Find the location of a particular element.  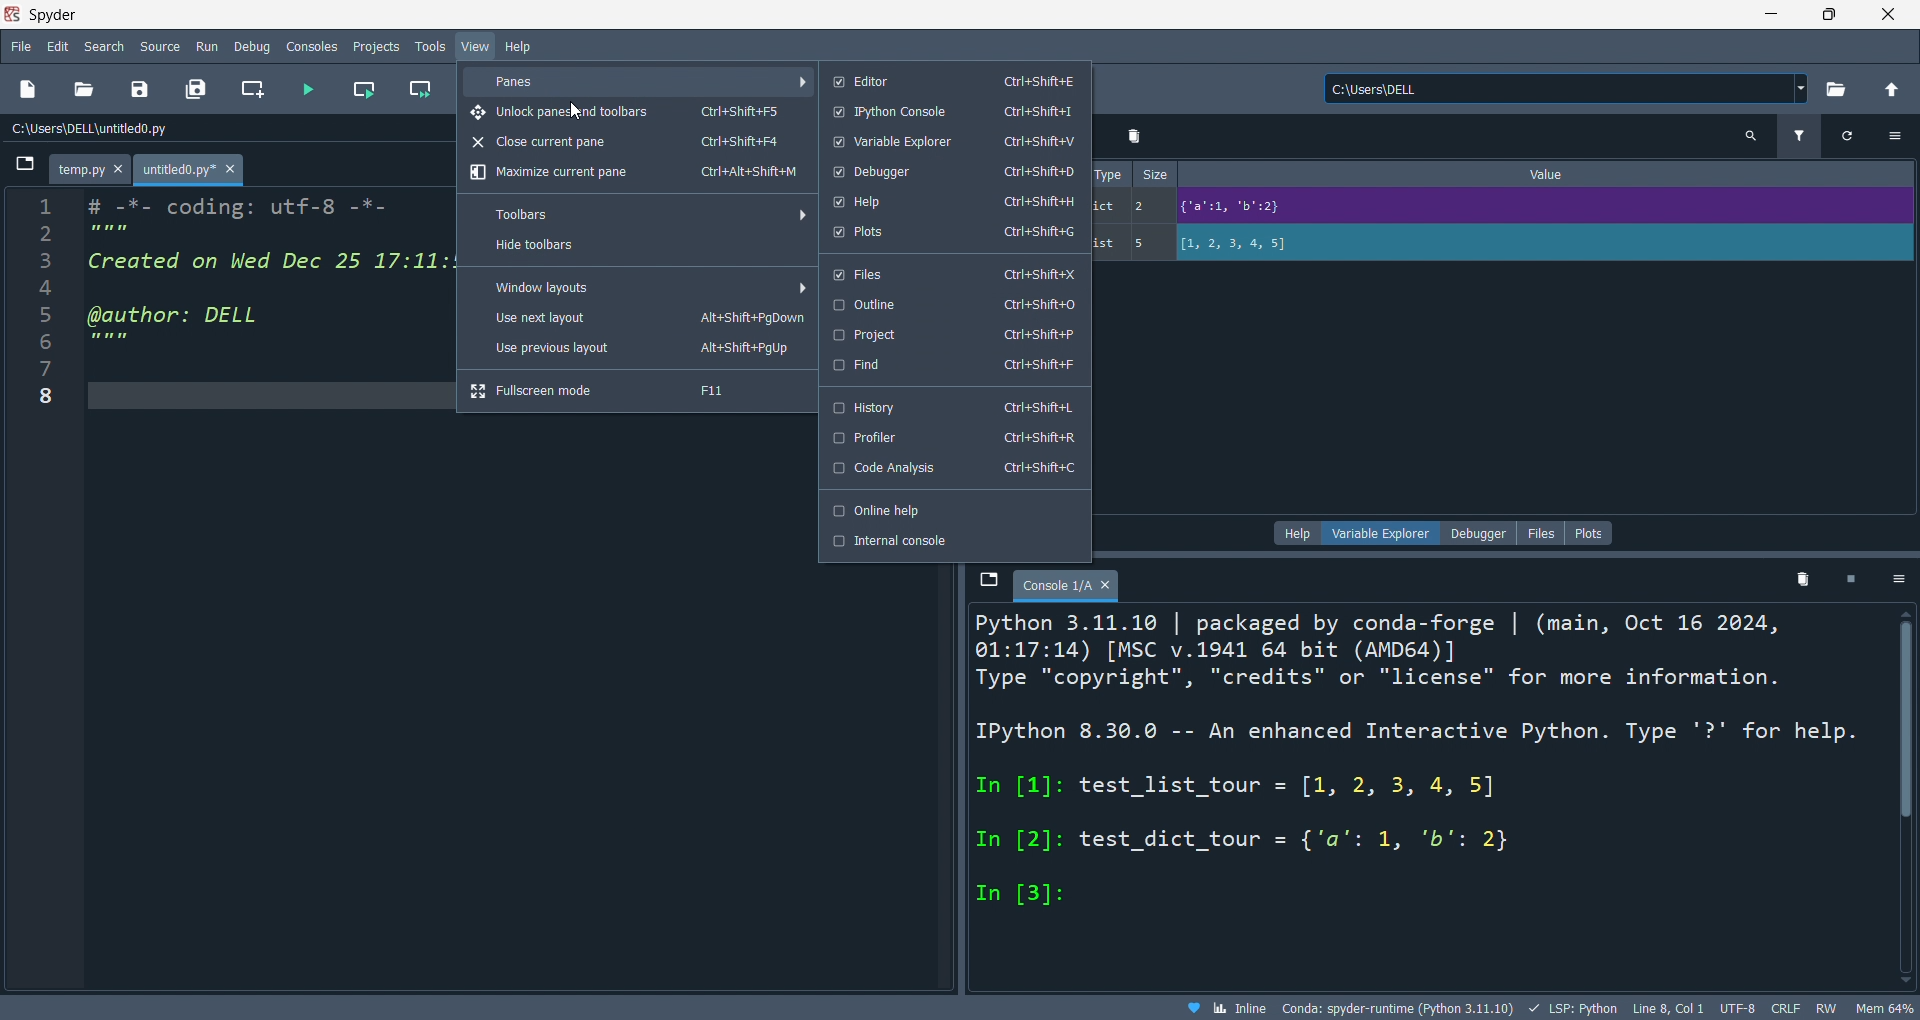

plots is located at coordinates (1590, 533).